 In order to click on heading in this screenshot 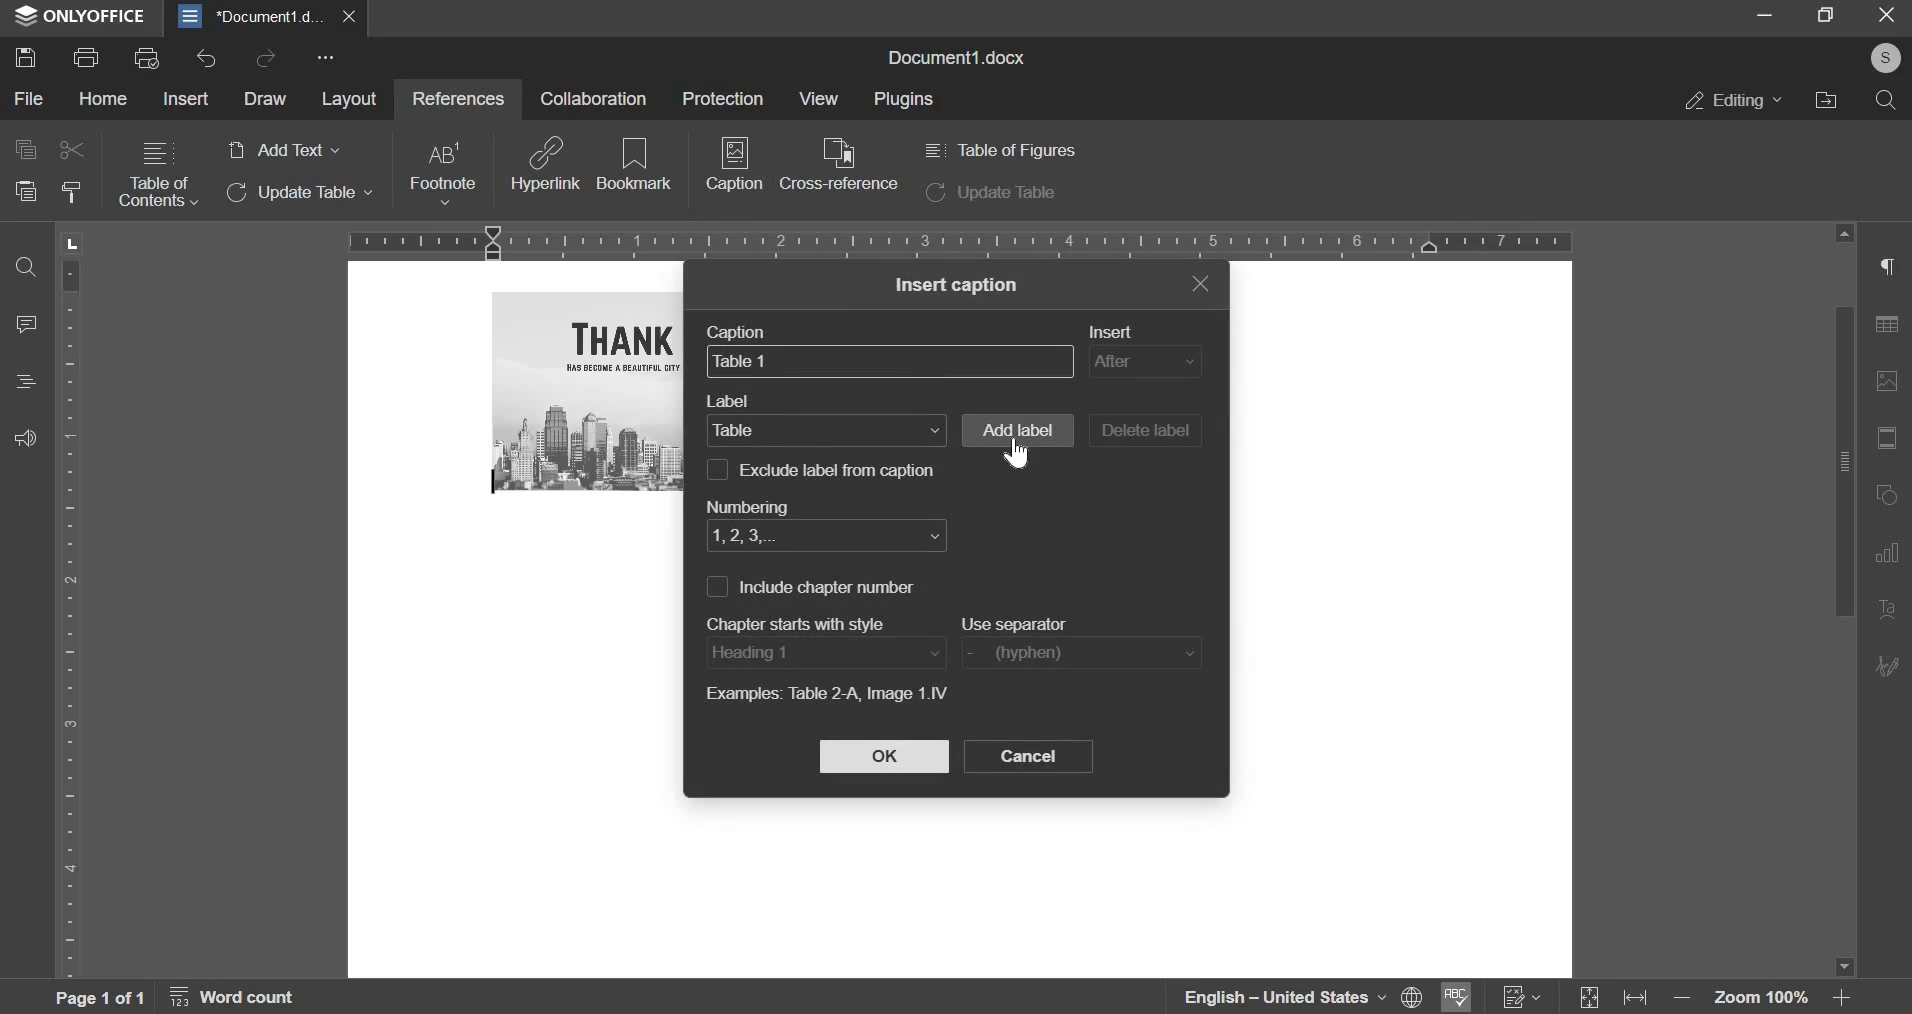, I will do `click(824, 652)`.